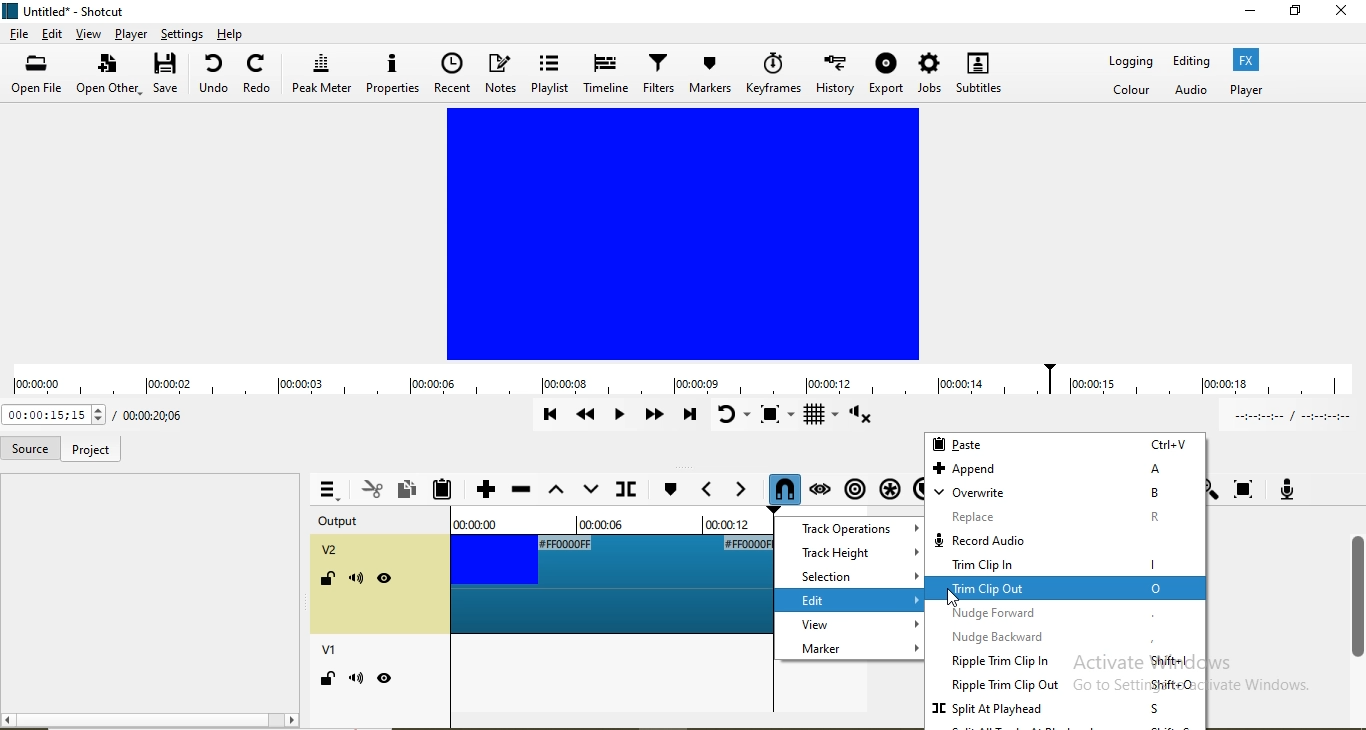 The height and width of the screenshot is (730, 1366). I want to click on lock, so click(325, 681).